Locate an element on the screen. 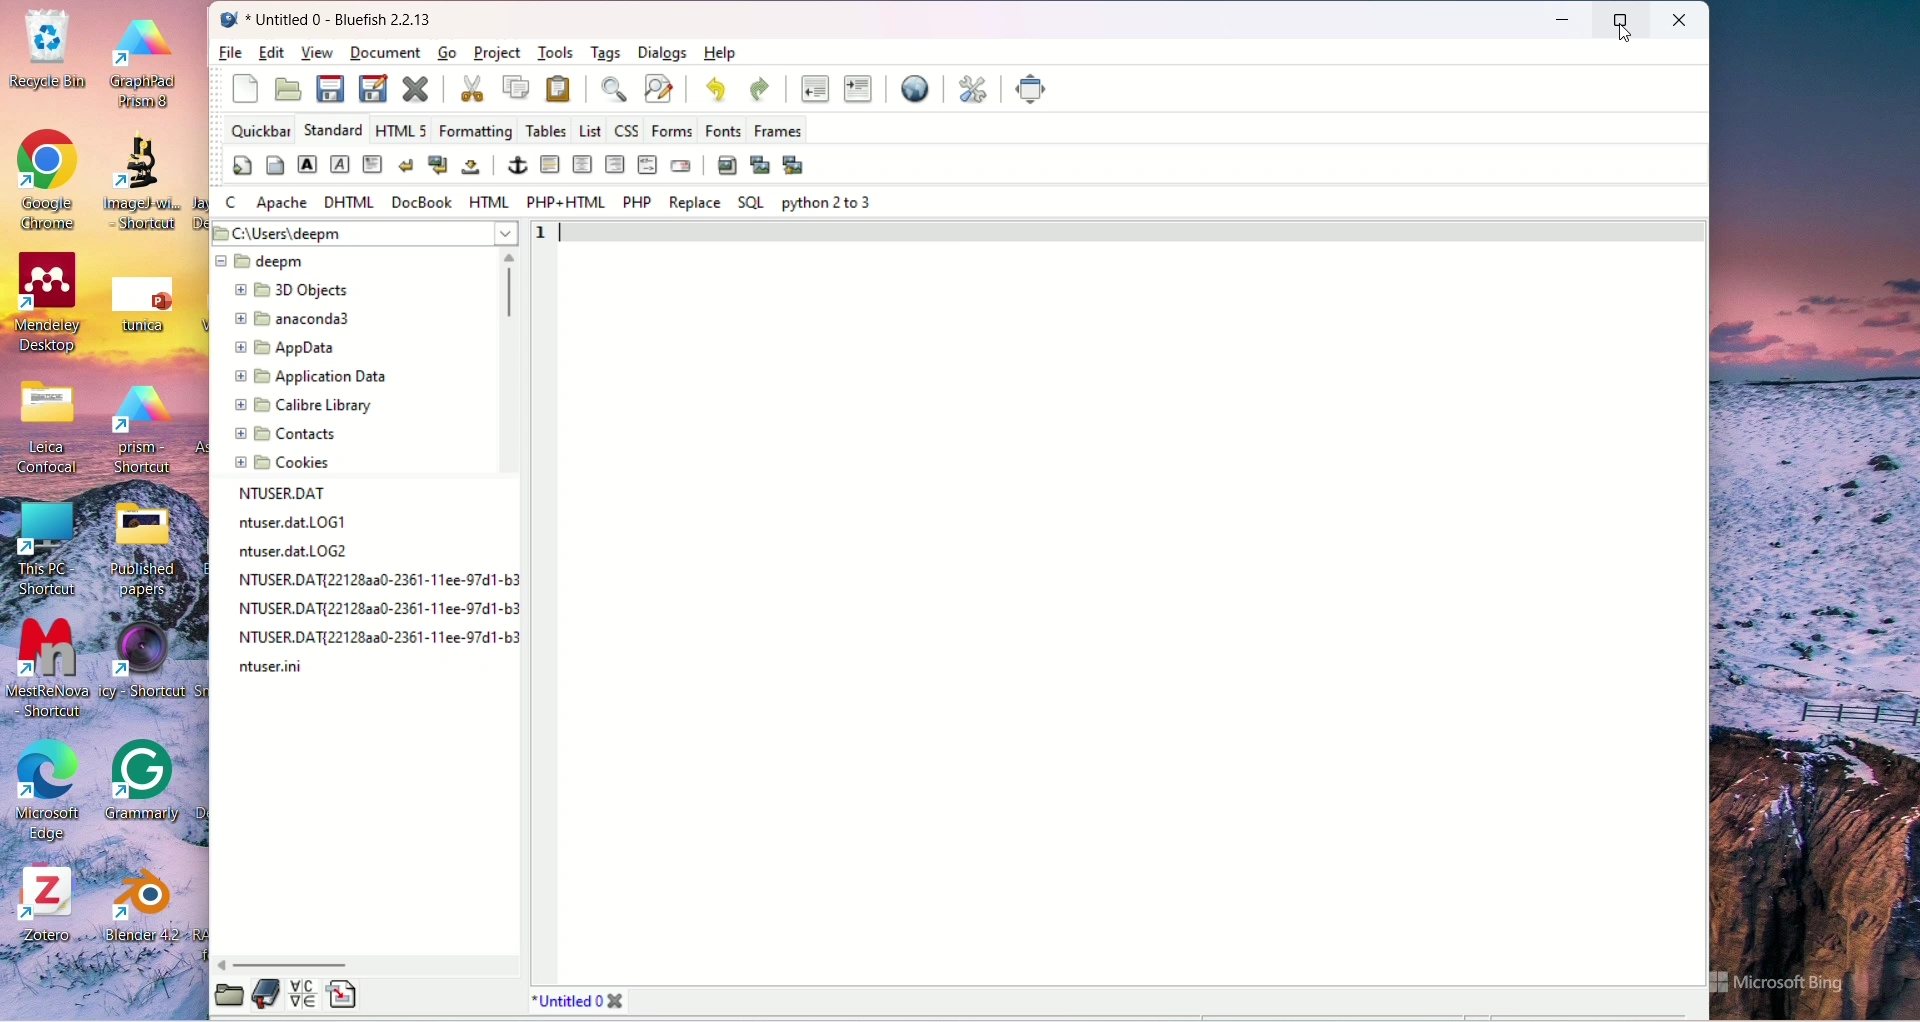 The height and width of the screenshot is (1022, 1920). published papers is located at coordinates (157, 548).